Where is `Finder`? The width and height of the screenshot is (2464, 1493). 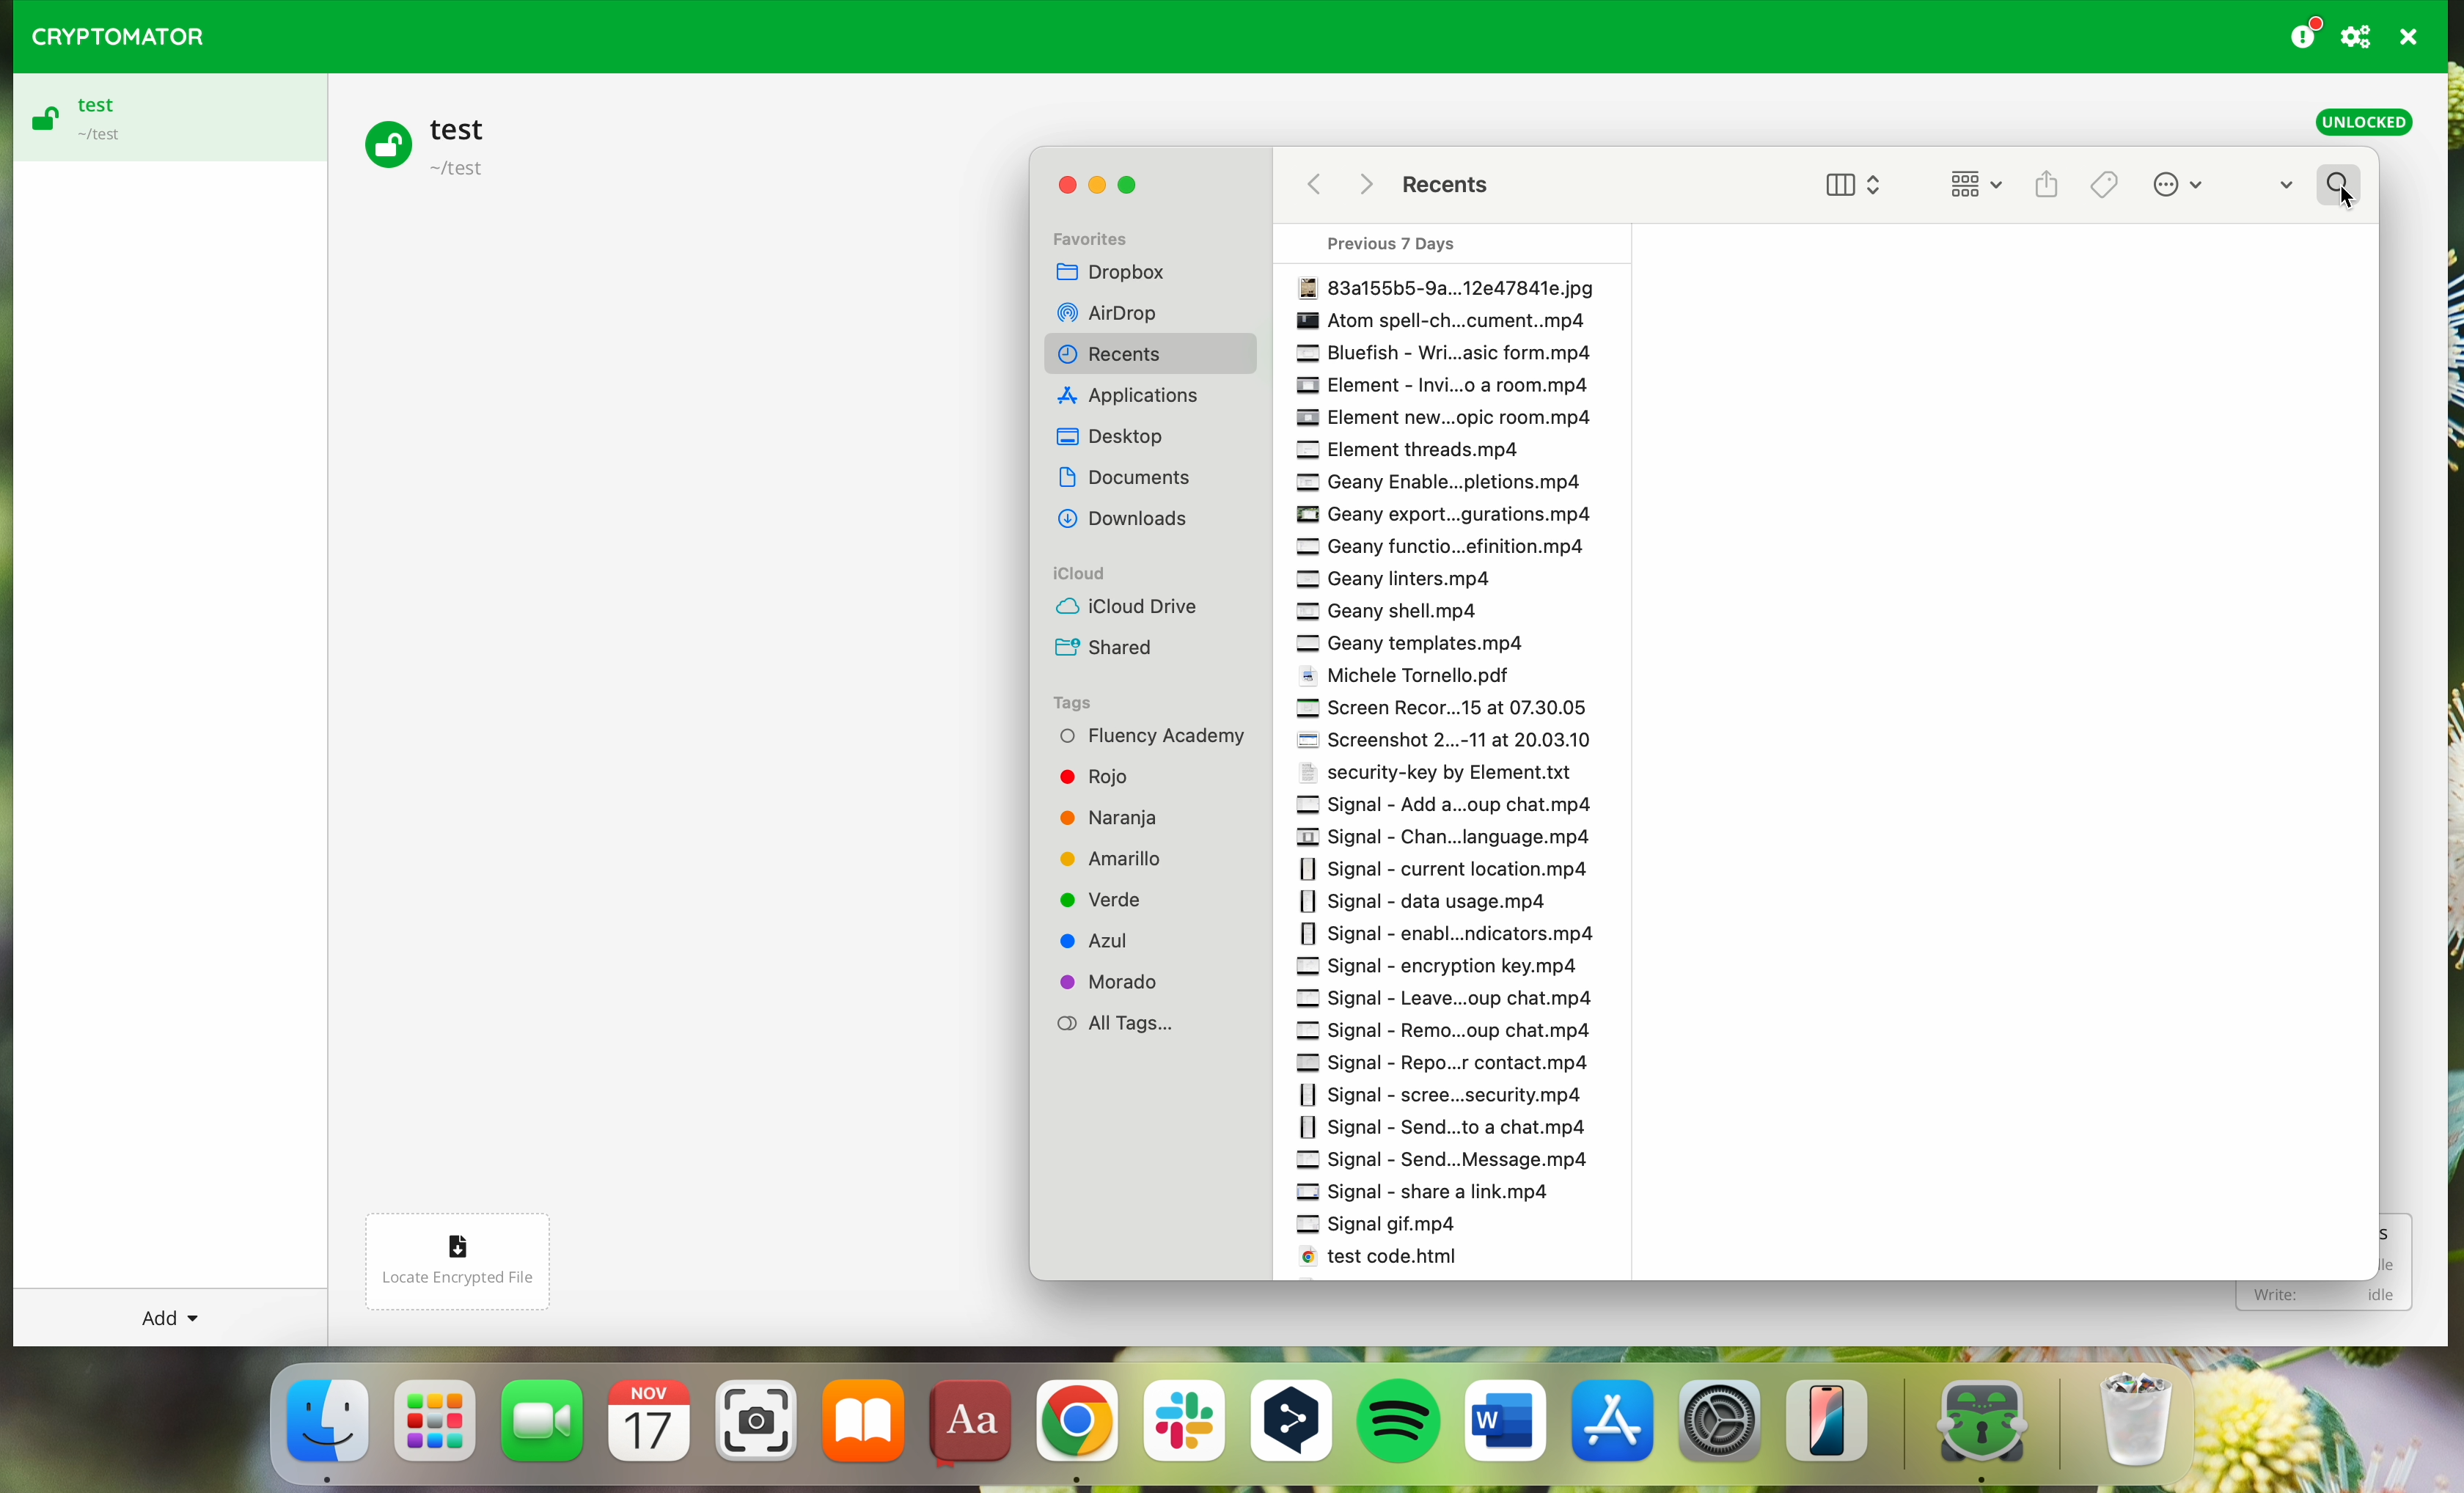
Finder is located at coordinates (325, 1429).